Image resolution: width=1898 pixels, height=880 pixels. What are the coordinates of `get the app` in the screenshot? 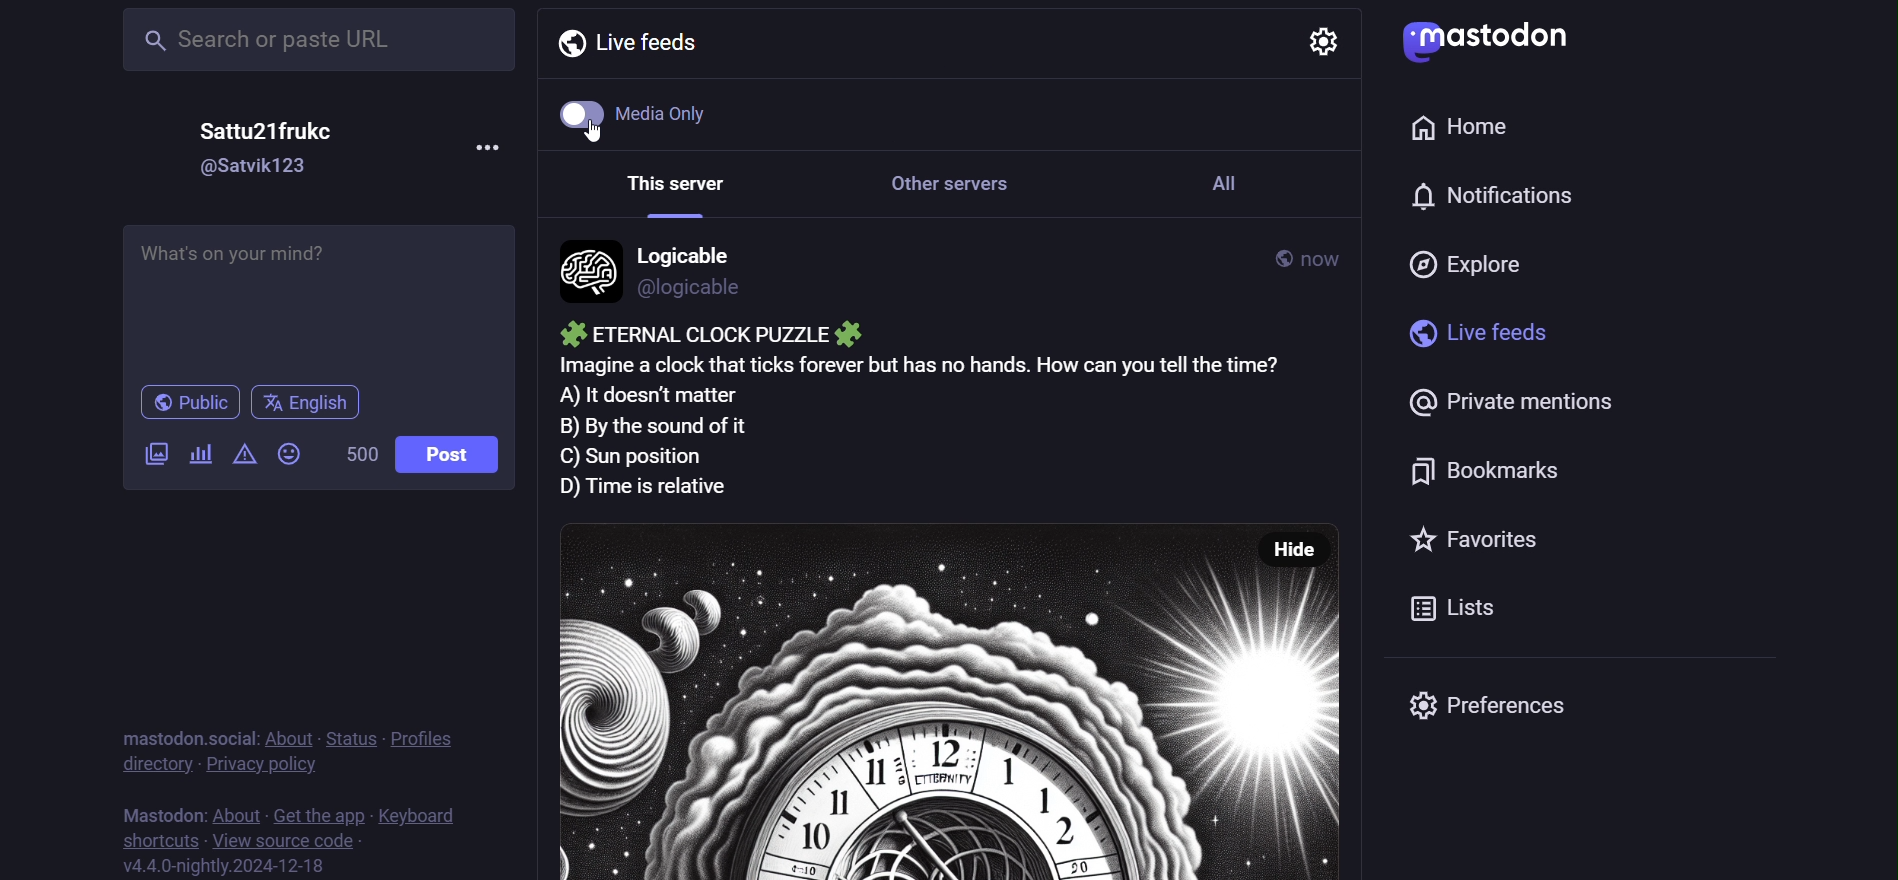 It's located at (314, 813).